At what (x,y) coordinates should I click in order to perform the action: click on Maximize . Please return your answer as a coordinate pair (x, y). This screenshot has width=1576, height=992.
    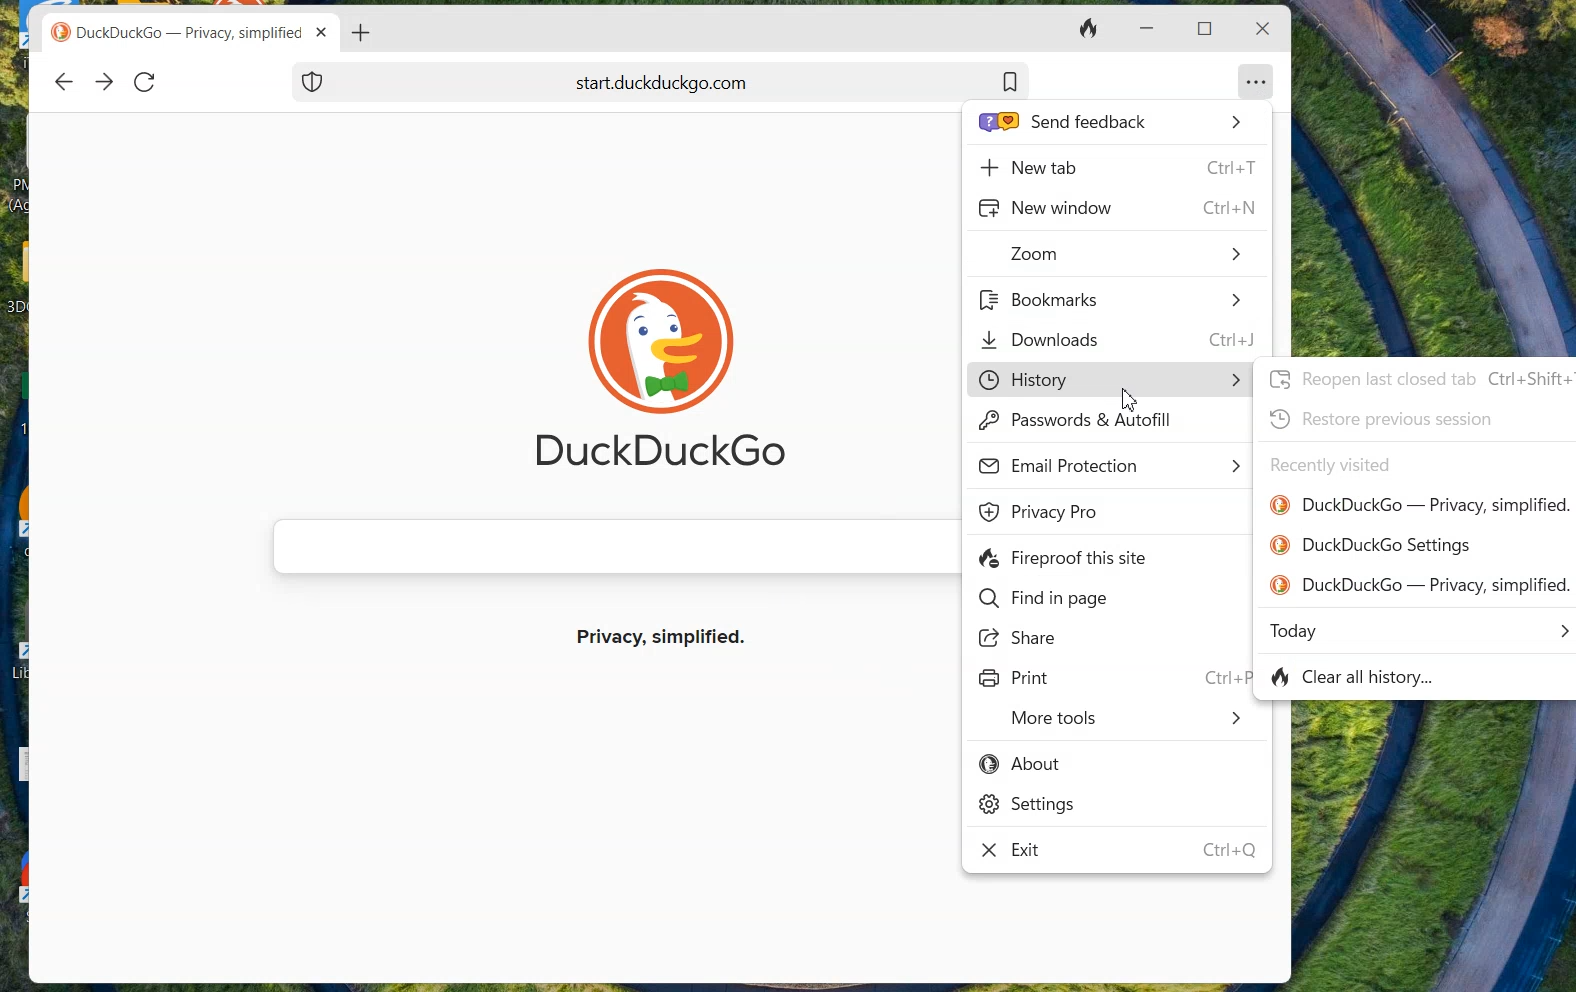
    Looking at the image, I should click on (1208, 27).